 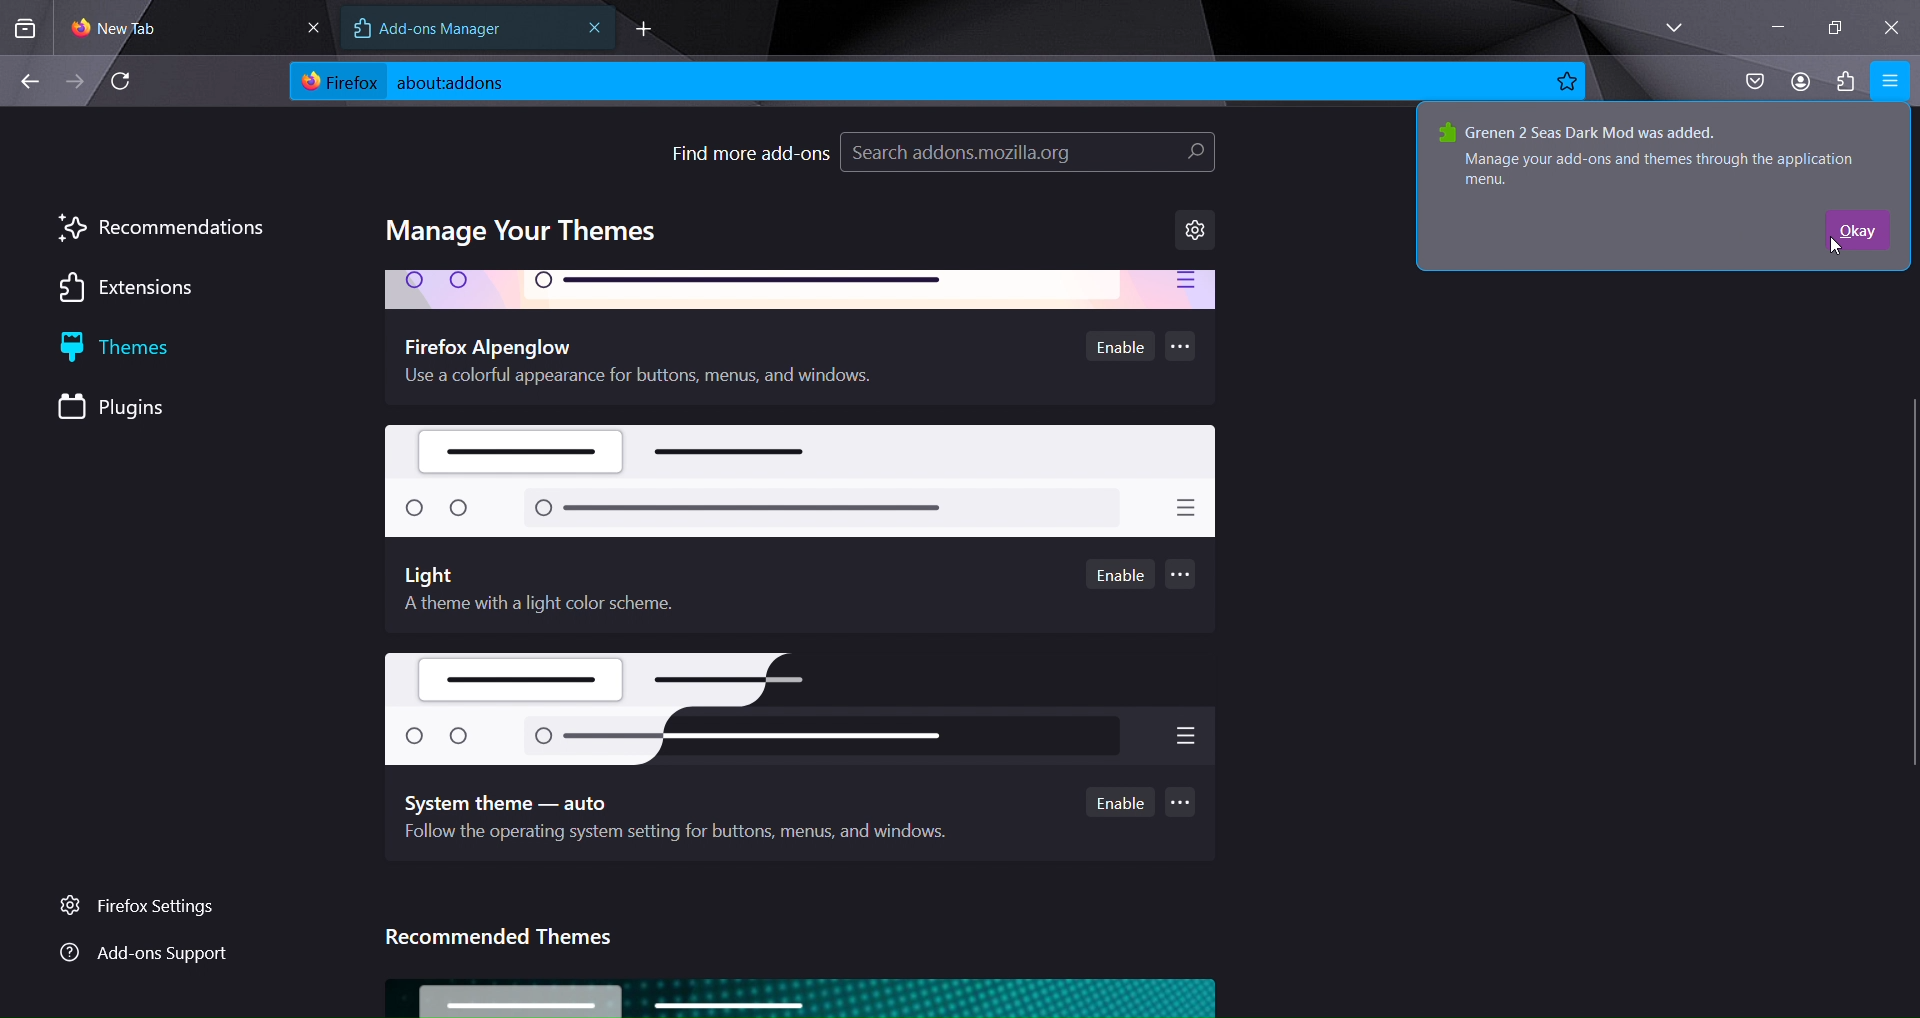 What do you see at coordinates (1027, 155) in the screenshot?
I see `search addons.mozilla.org` at bounding box center [1027, 155].